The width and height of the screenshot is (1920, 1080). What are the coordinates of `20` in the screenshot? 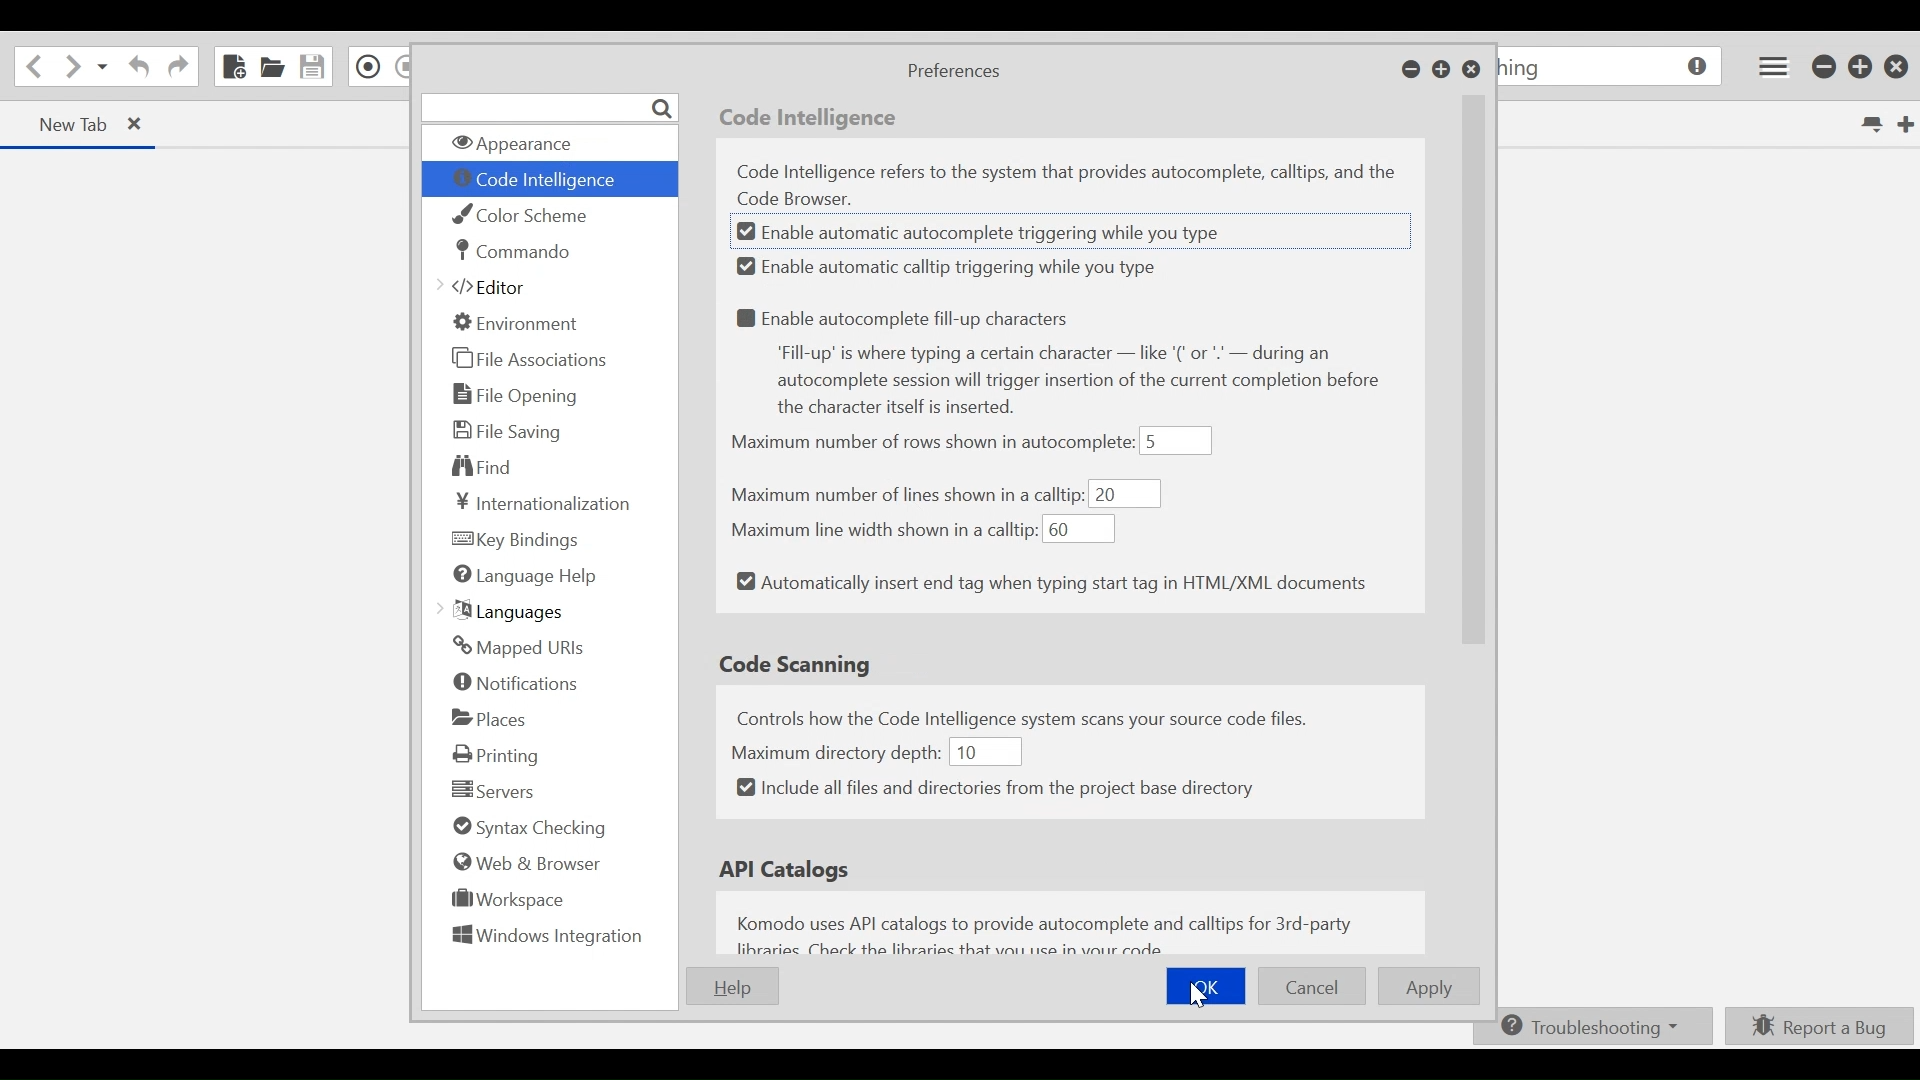 It's located at (1125, 494).